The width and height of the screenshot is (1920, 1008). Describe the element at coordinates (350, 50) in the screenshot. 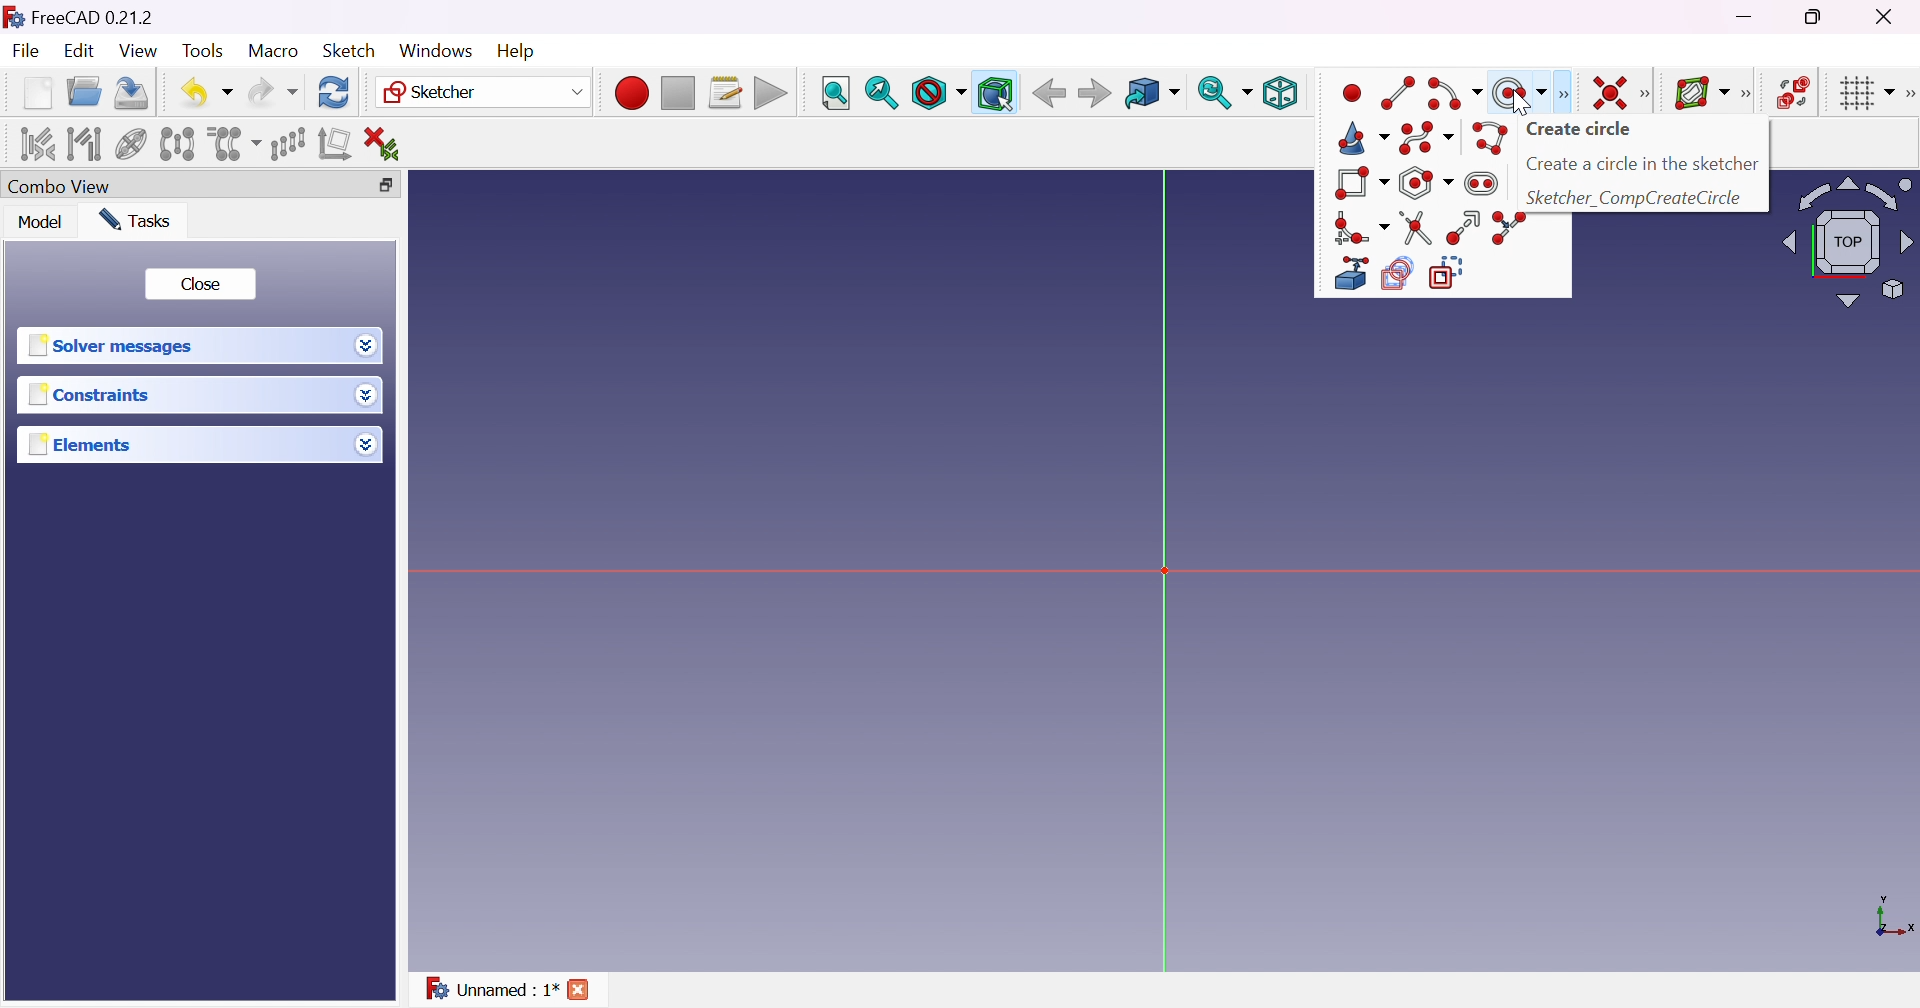

I see `Sketch` at that location.